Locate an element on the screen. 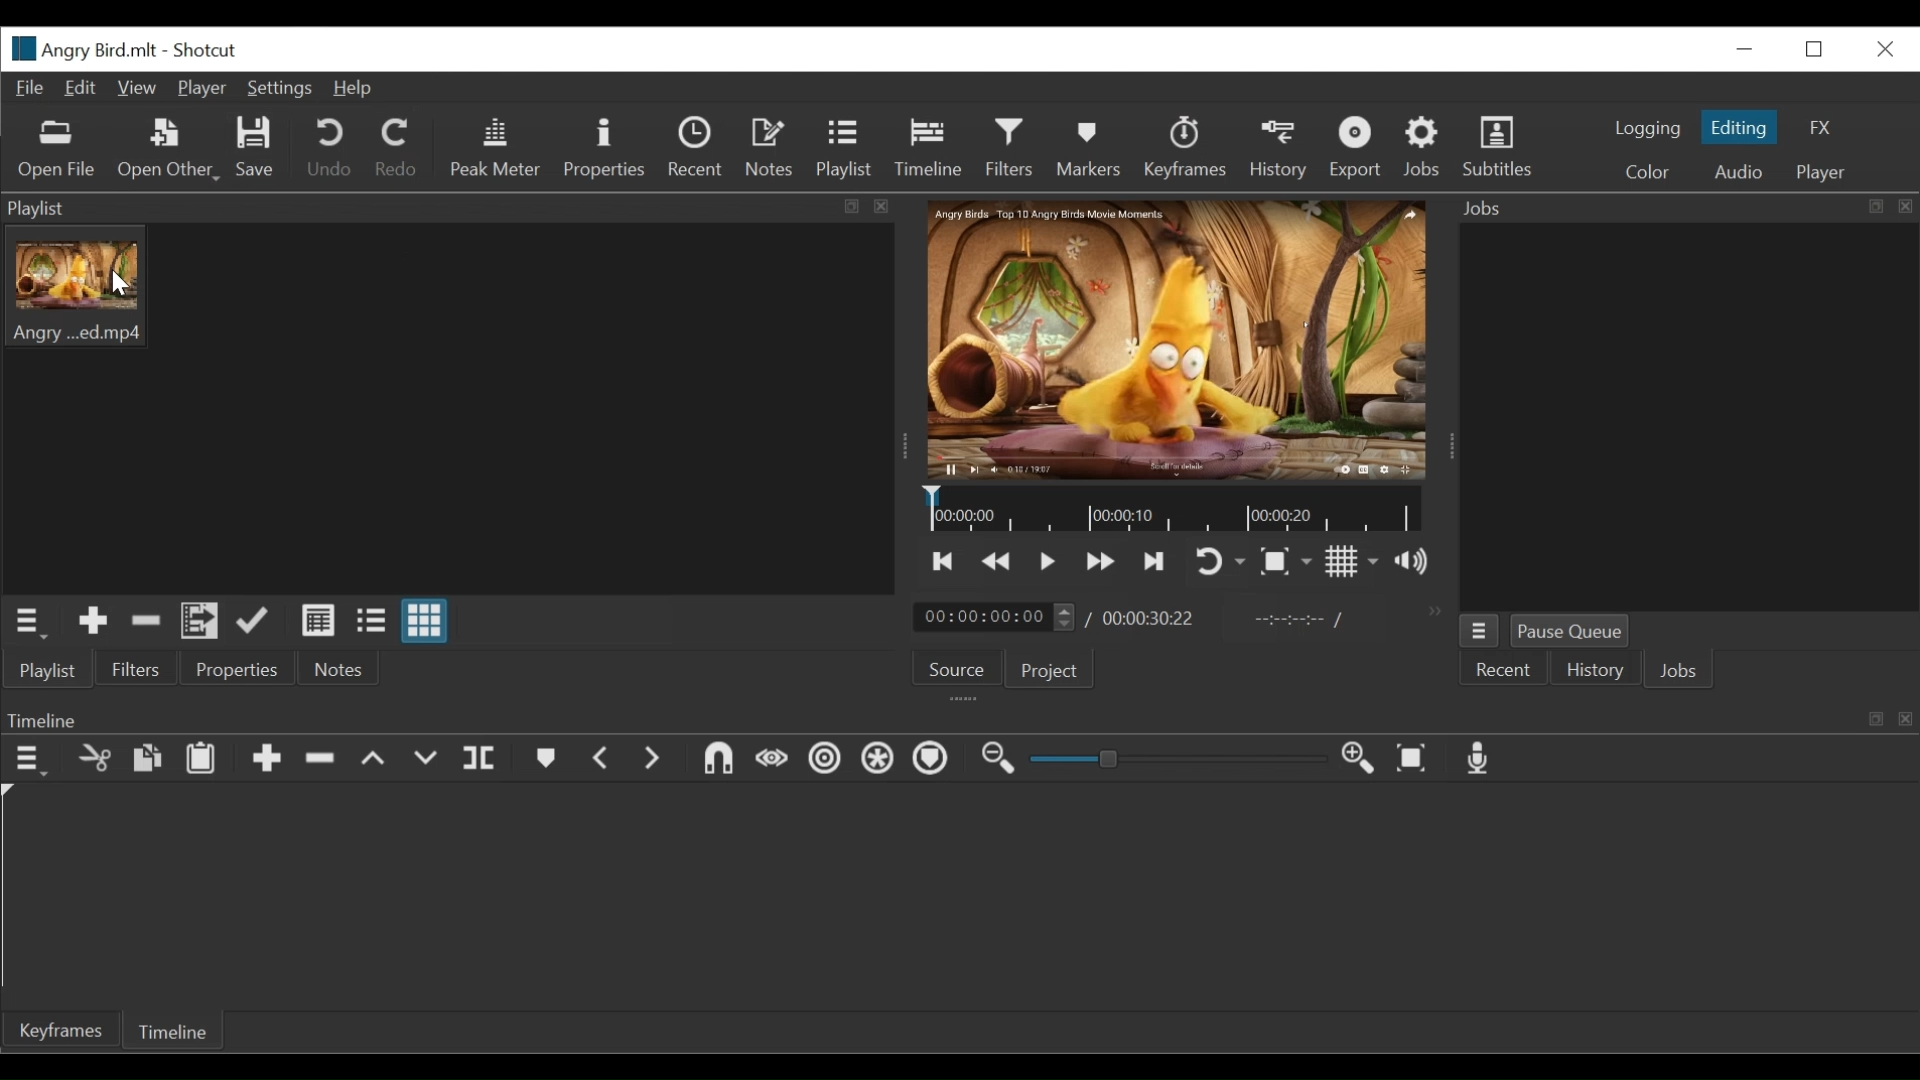 Image resolution: width=1920 pixels, height=1080 pixels. minimize is located at coordinates (1744, 52).